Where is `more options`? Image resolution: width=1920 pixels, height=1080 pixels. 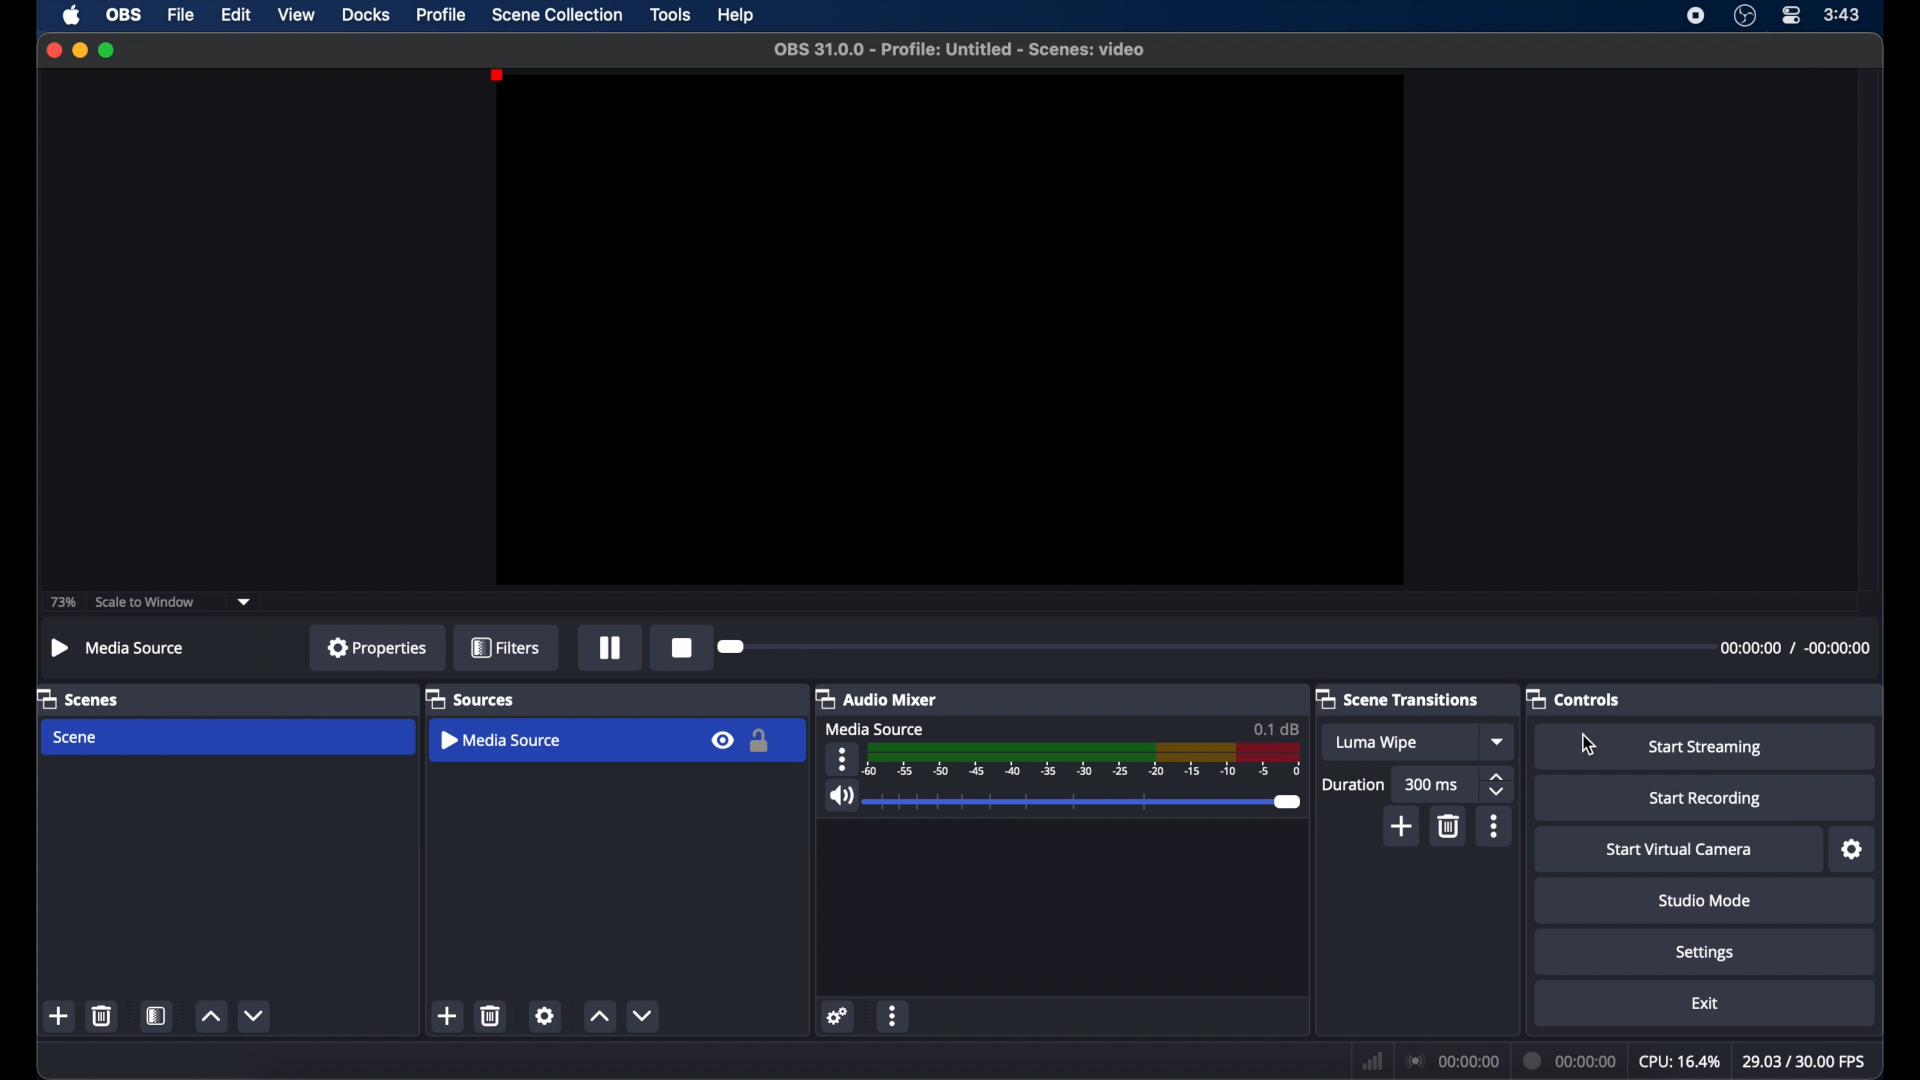
more options is located at coordinates (844, 759).